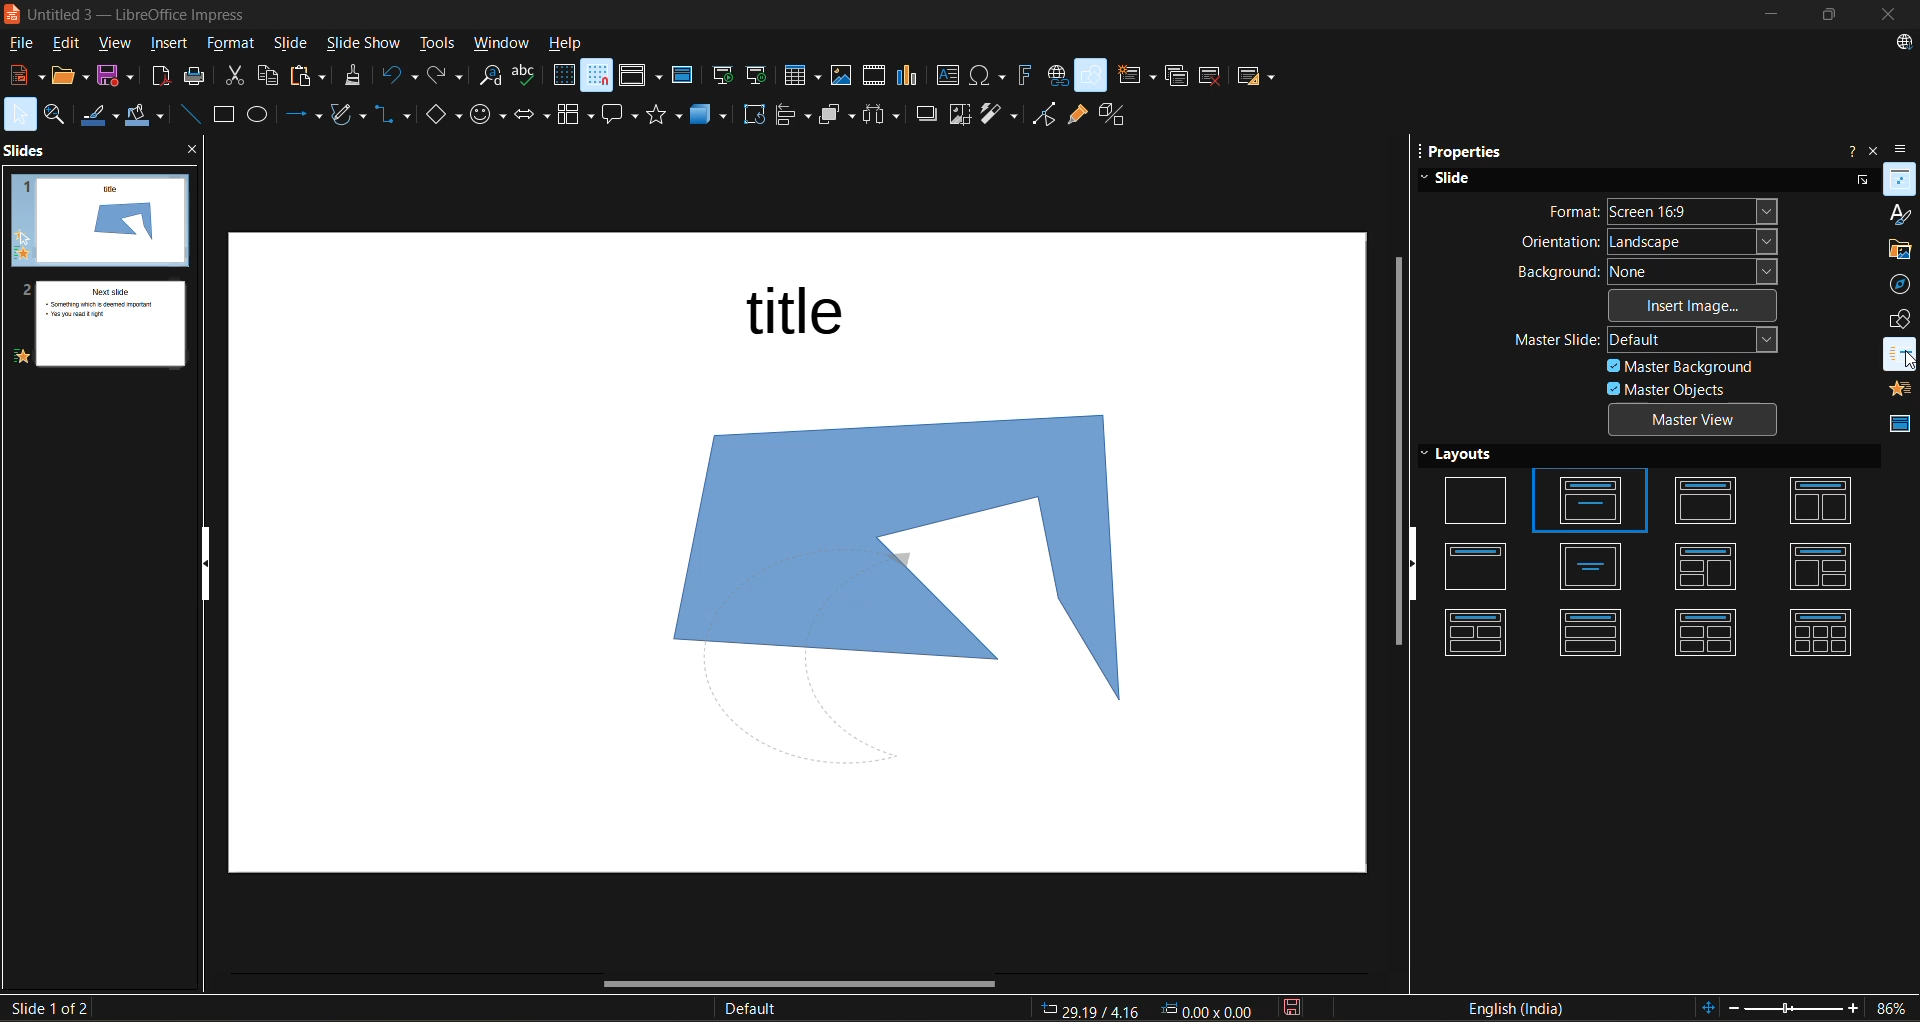  Describe the element at coordinates (400, 78) in the screenshot. I see `undo` at that location.